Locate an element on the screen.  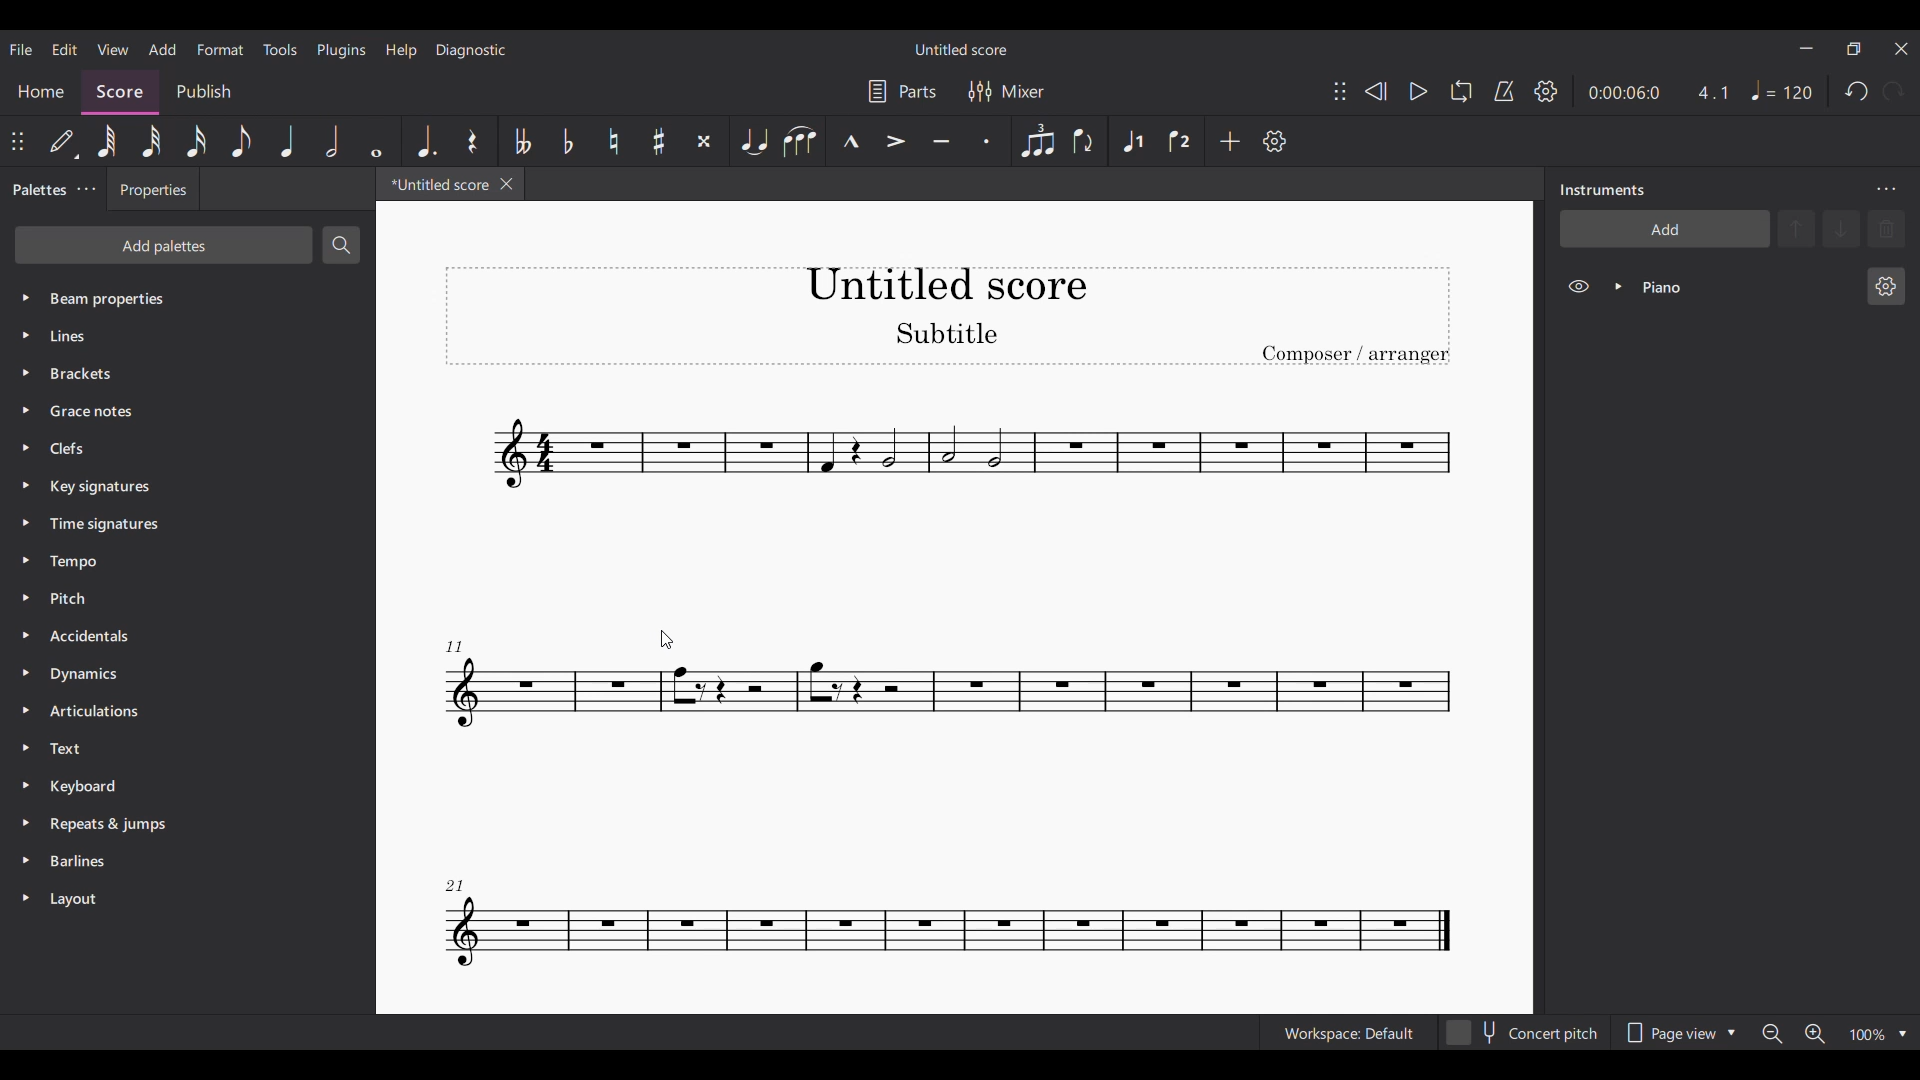
Close tab is located at coordinates (507, 184).